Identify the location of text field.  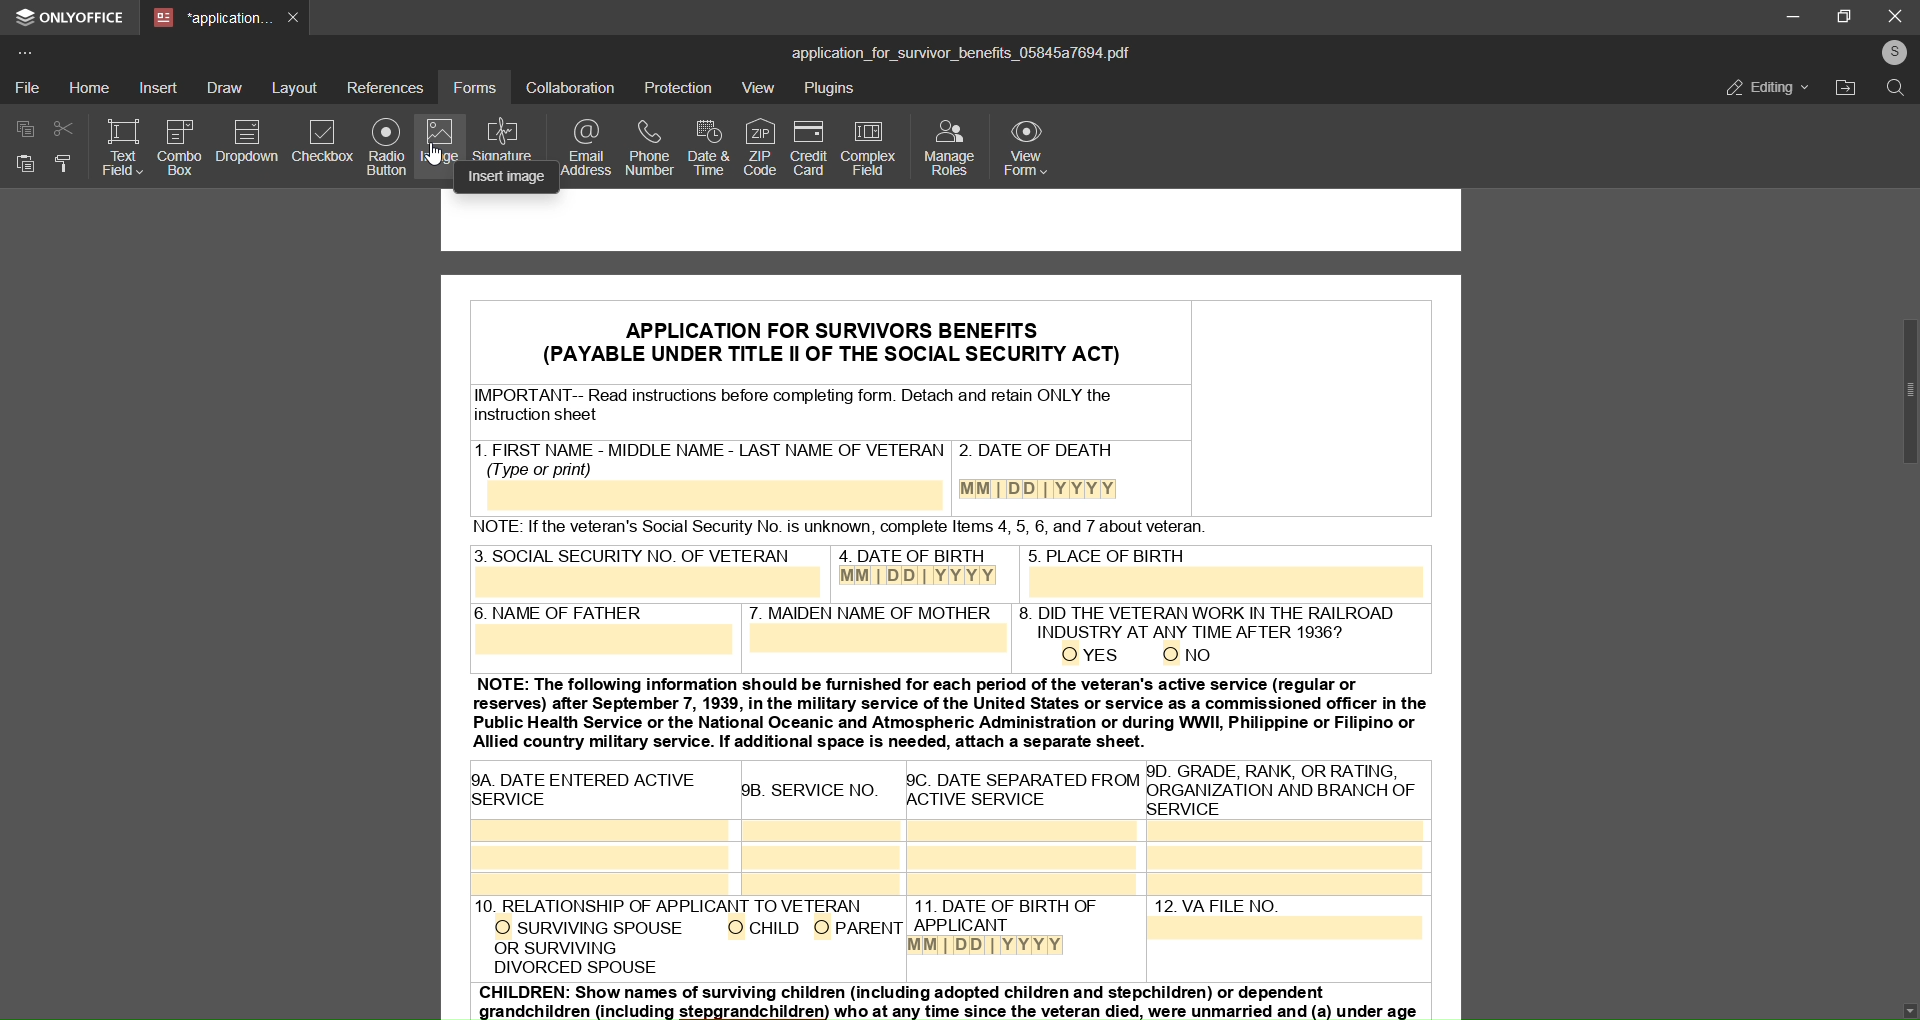
(120, 149).